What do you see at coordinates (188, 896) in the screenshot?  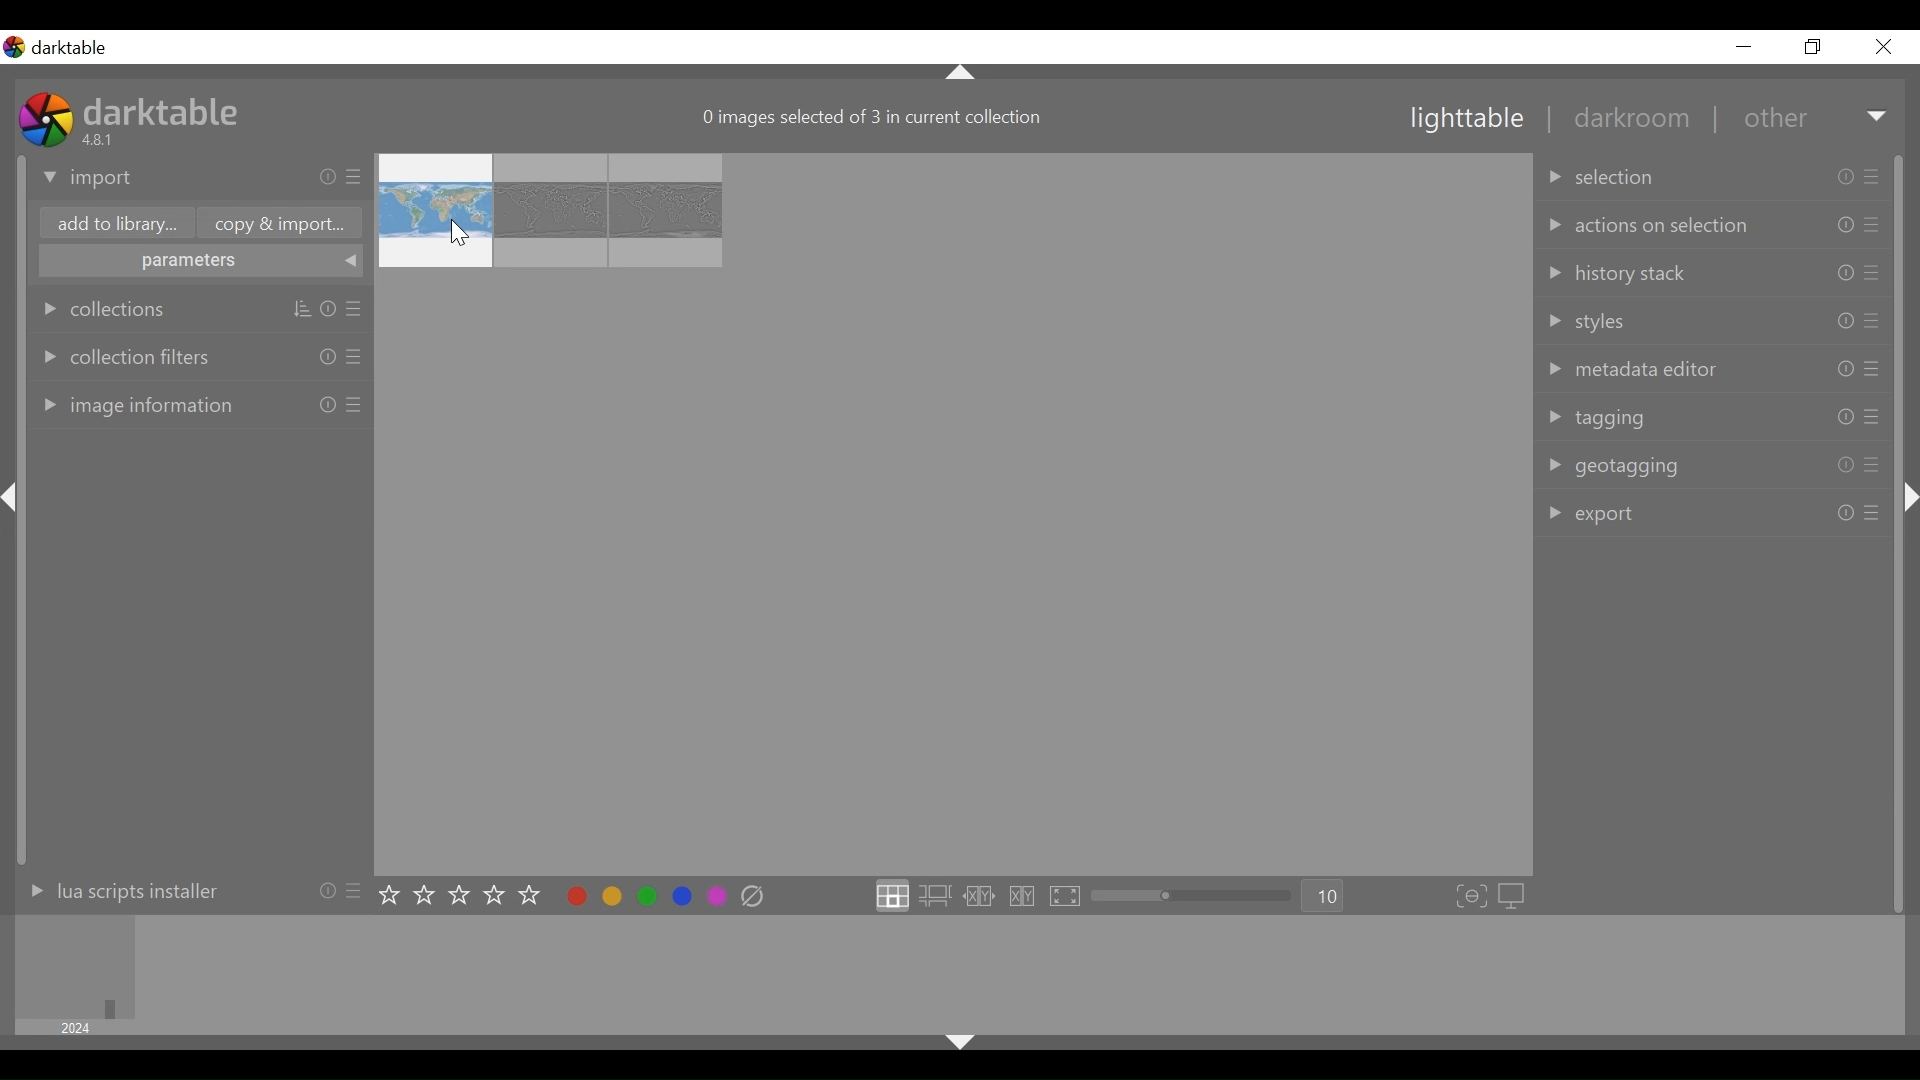 I see `lua scripts installer` at bounding box center [188, 896].